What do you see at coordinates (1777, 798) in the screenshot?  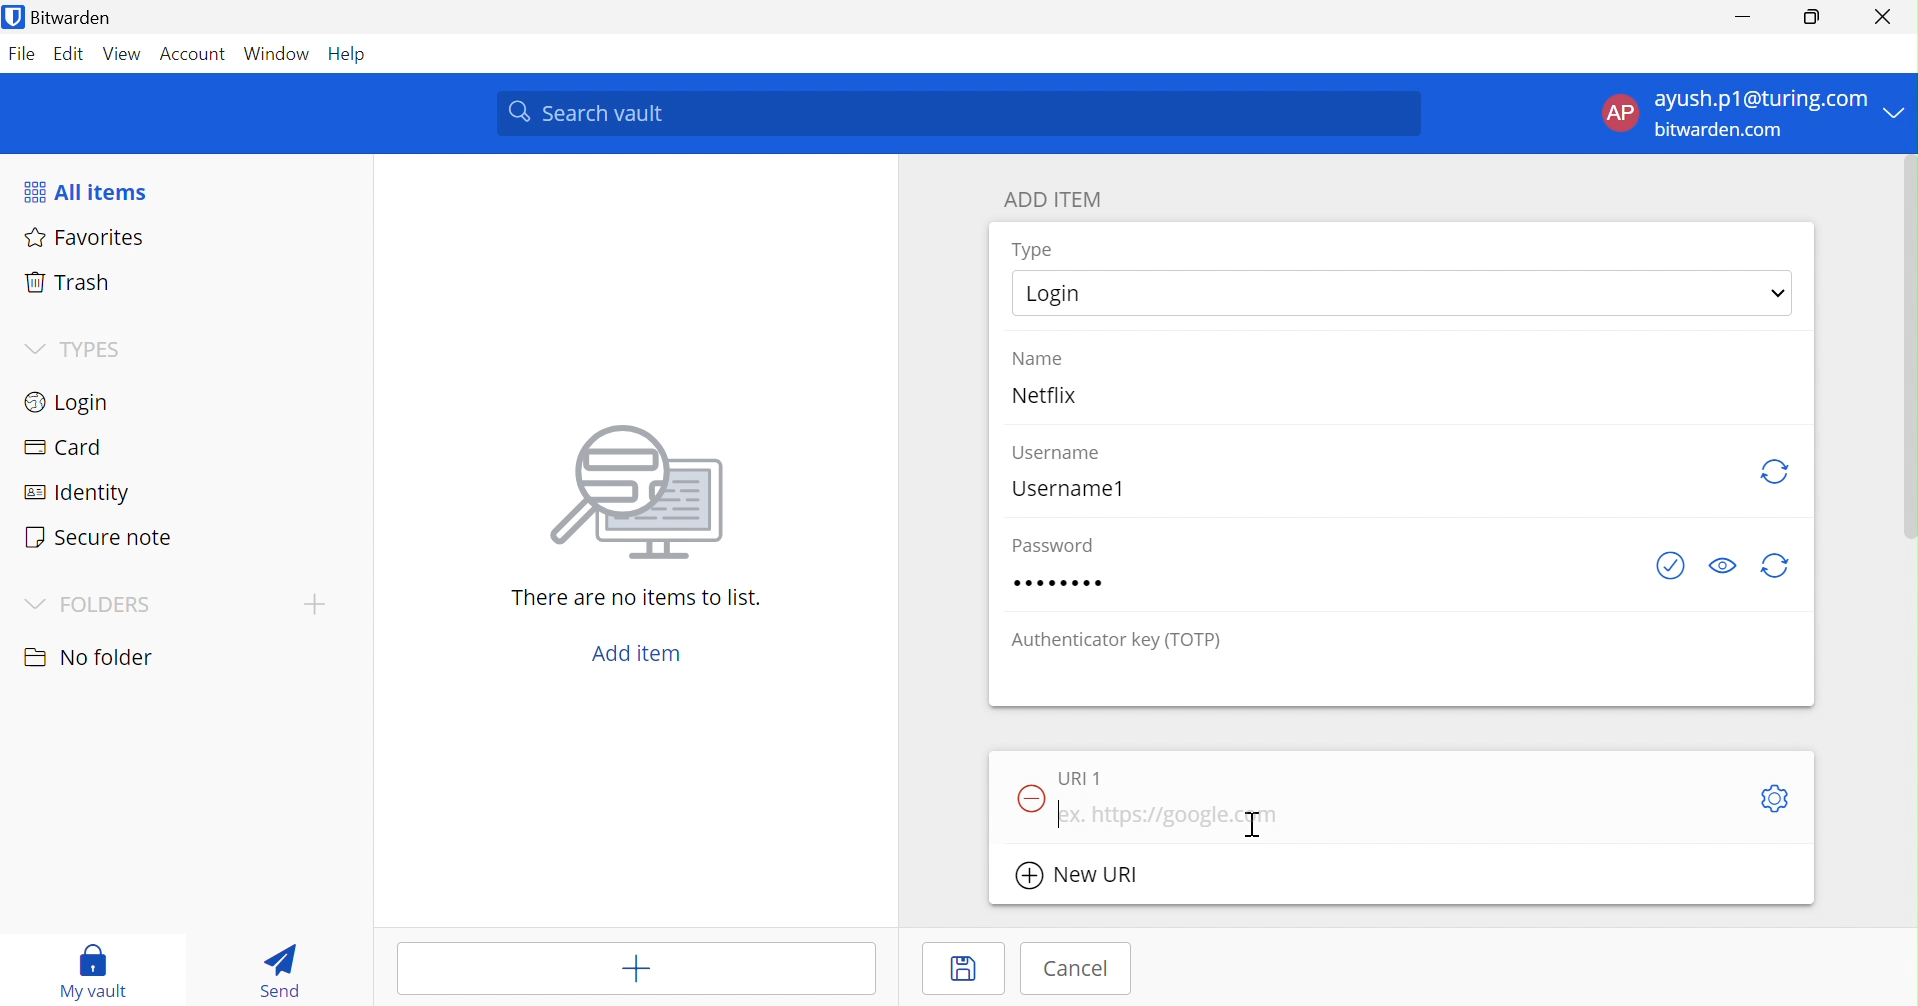 I see `Toggle options` at bounding box center [1777, 798].